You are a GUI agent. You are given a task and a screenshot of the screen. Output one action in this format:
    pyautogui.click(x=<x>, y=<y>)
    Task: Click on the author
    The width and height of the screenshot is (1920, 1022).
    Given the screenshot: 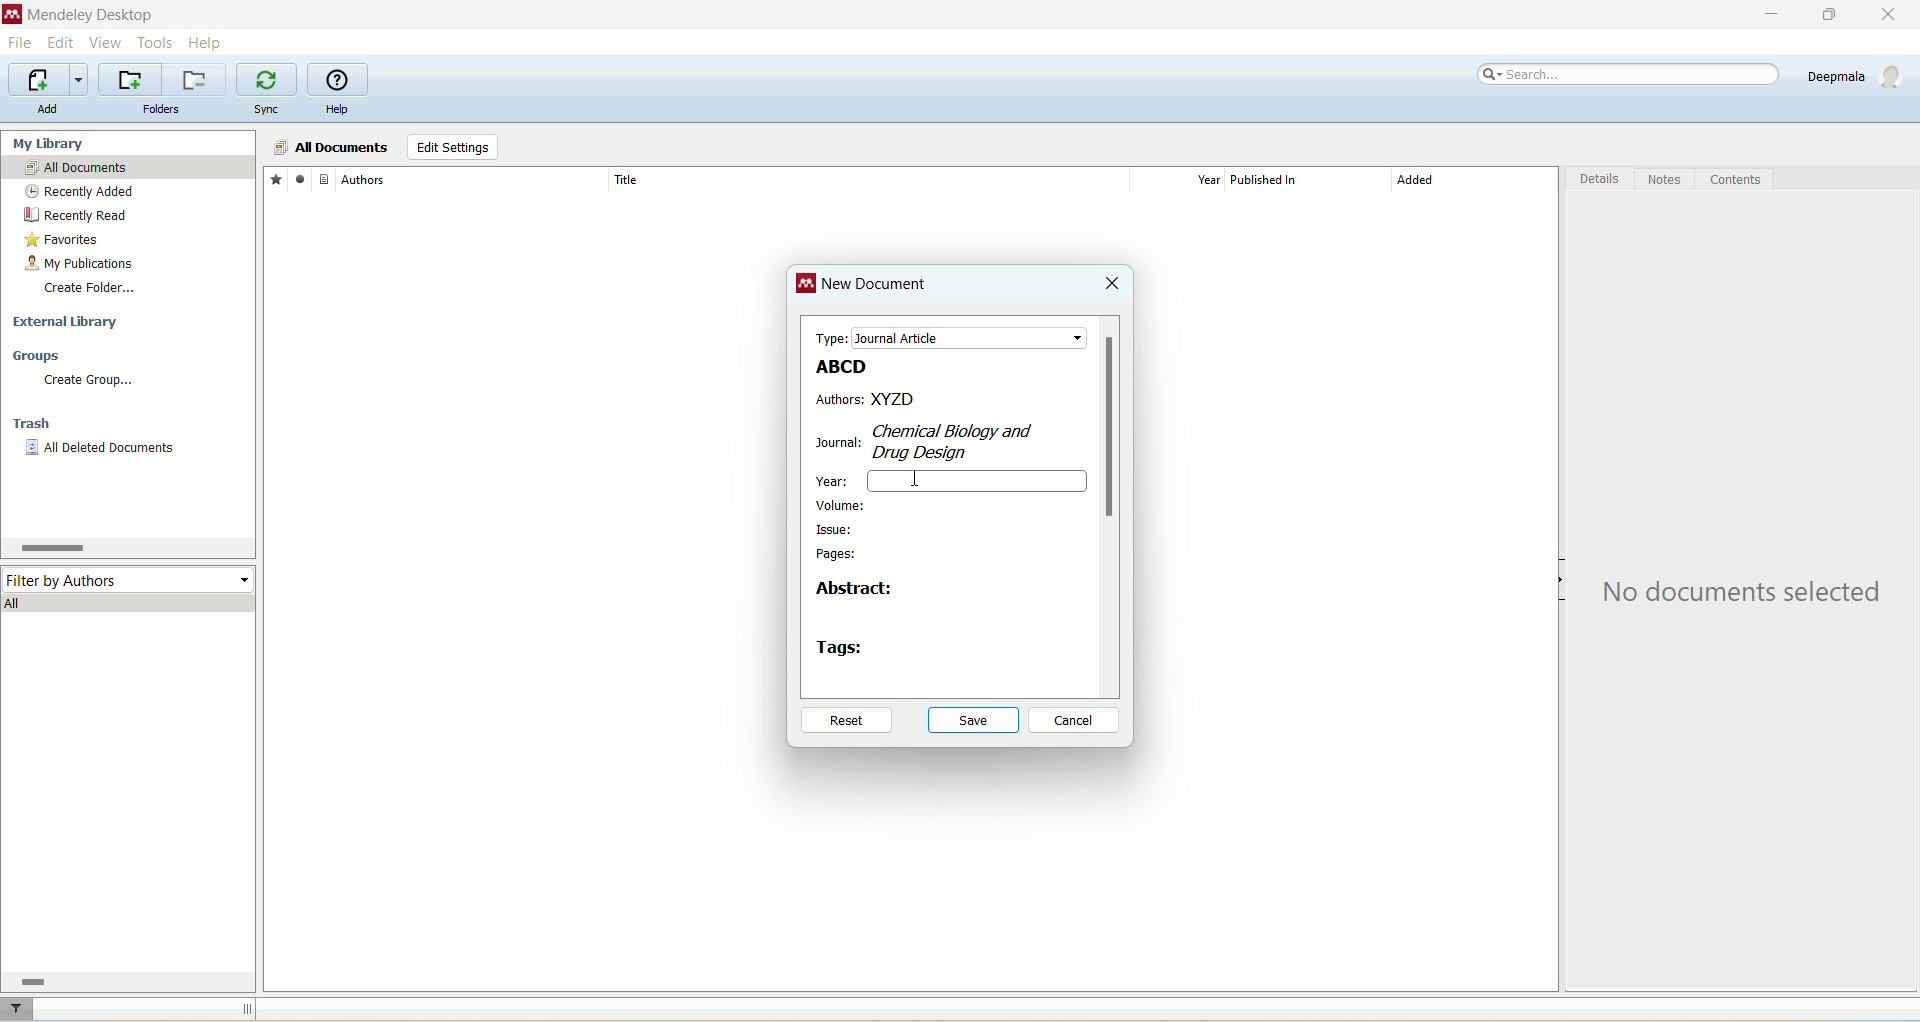 What is the action you would take?
    pyautogui.click(x=474, y=180)
    